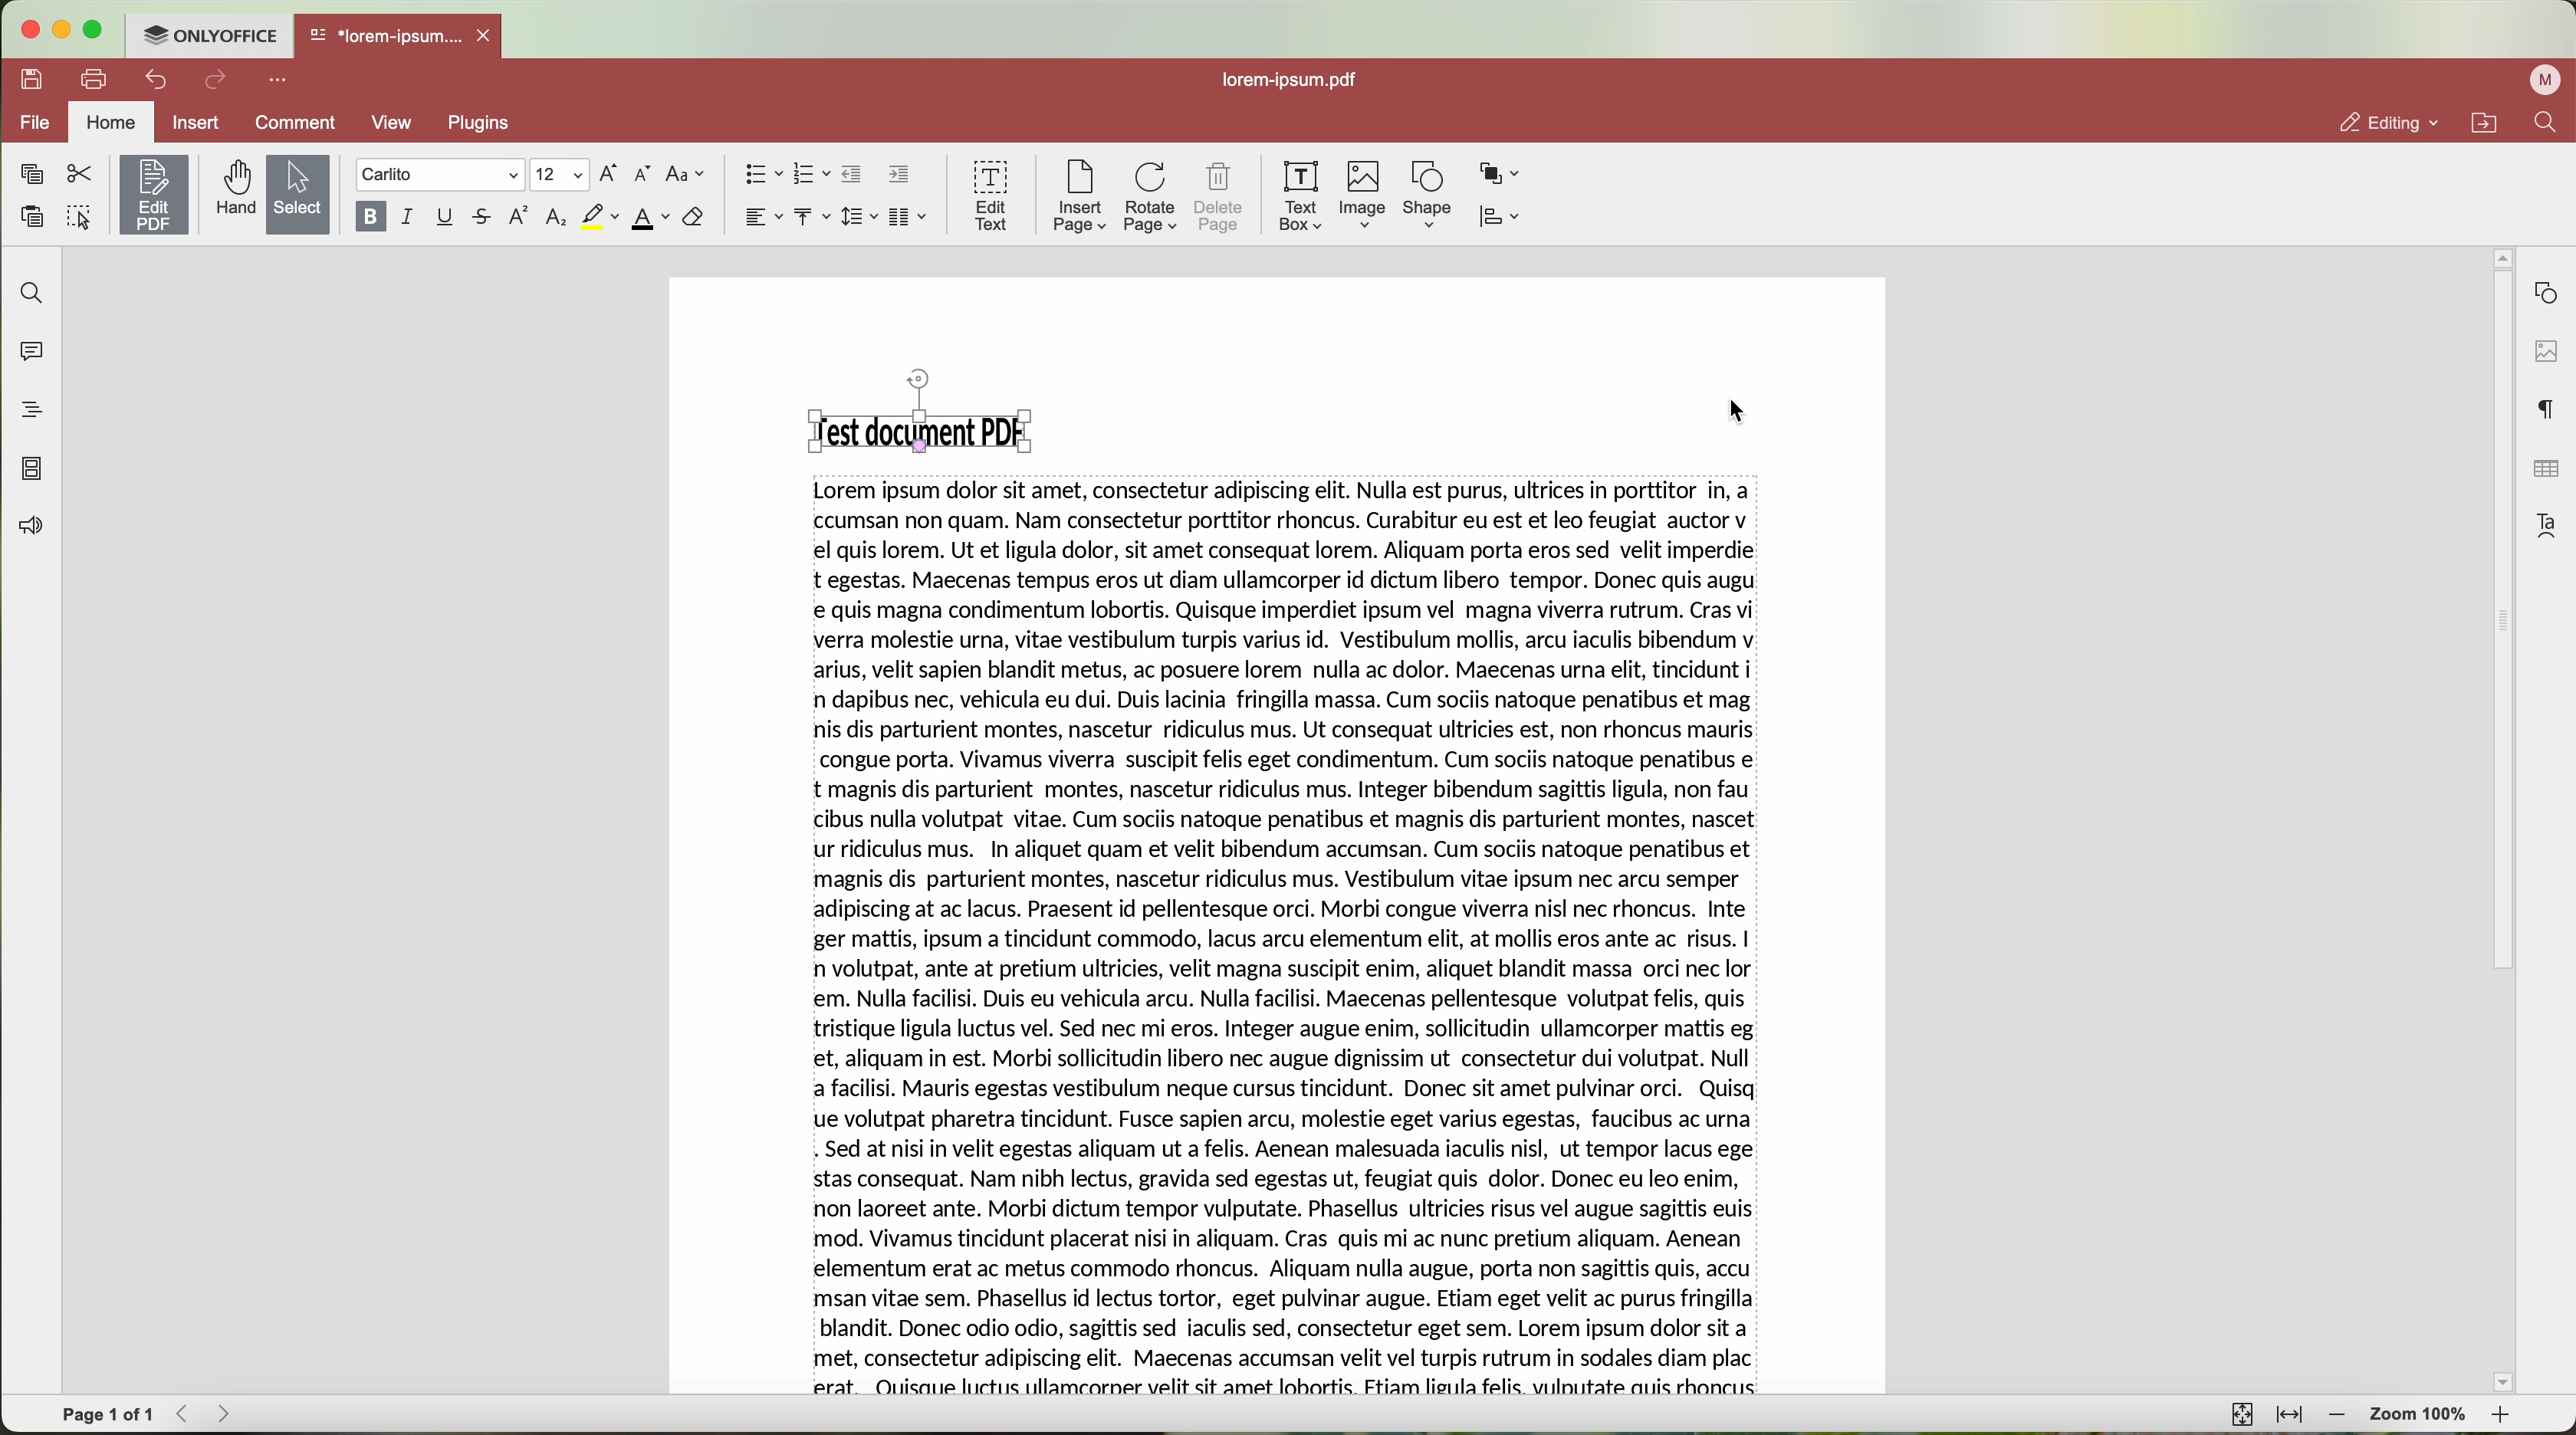  What do you see at coordinates (231, 191) in the screenshot?
I see `hand` at bounding box center [231, 191].